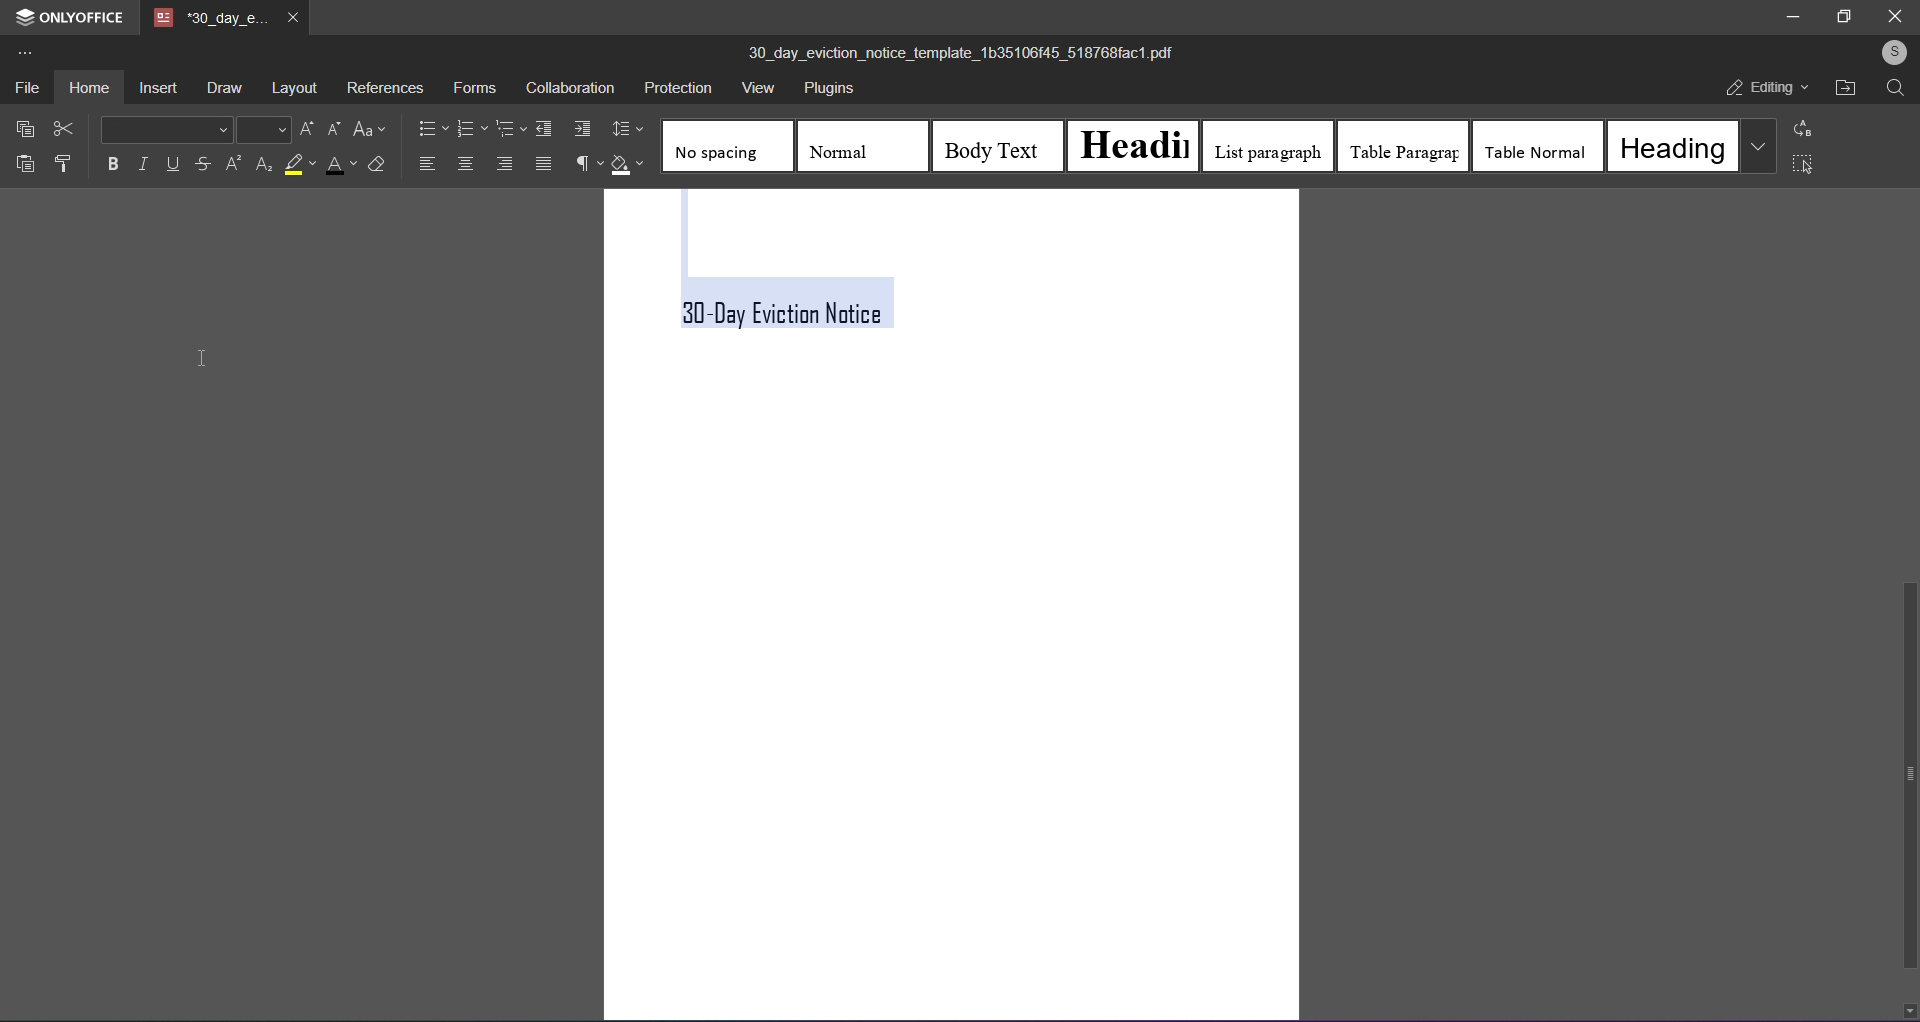  What do you see at coordinates (262, 166) in the screenshot?
I see `subscript` at bounding box center [262, 166].